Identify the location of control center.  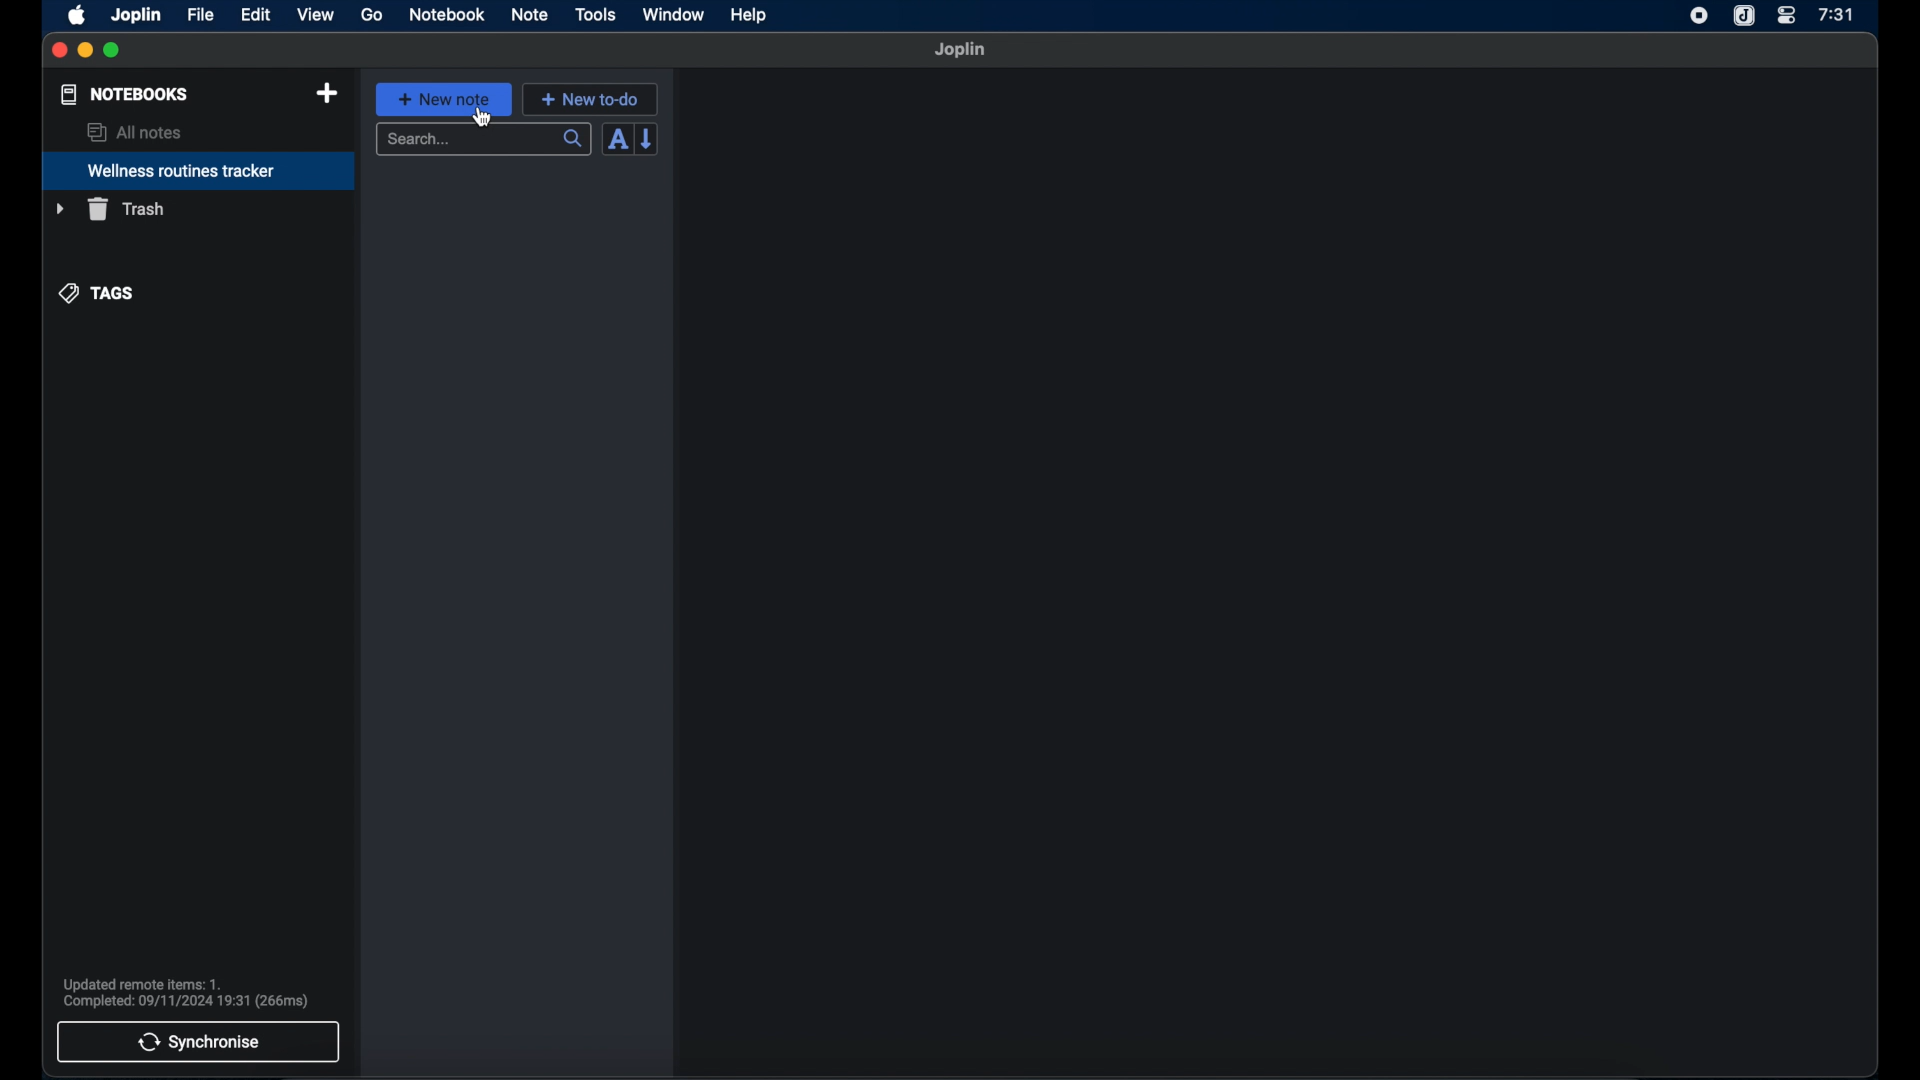
(1787, 16).